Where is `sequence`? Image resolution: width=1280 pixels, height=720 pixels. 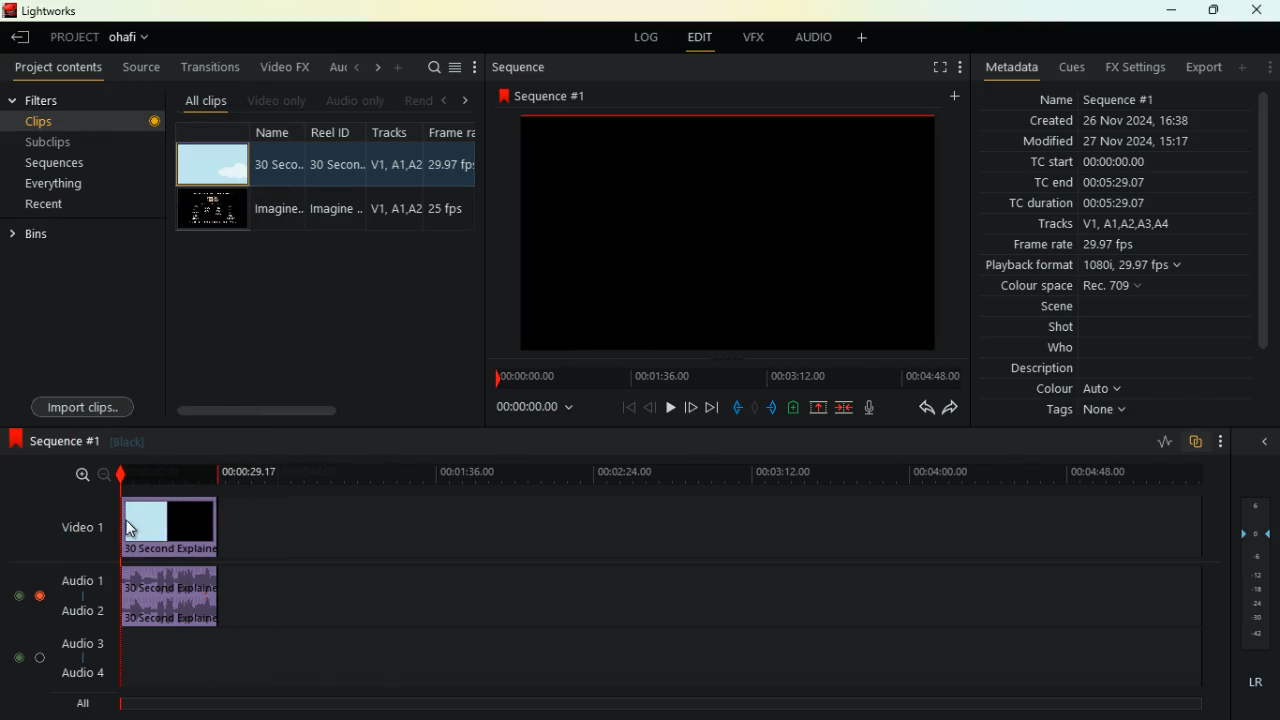
sequence is located at coordinates (533, 68).